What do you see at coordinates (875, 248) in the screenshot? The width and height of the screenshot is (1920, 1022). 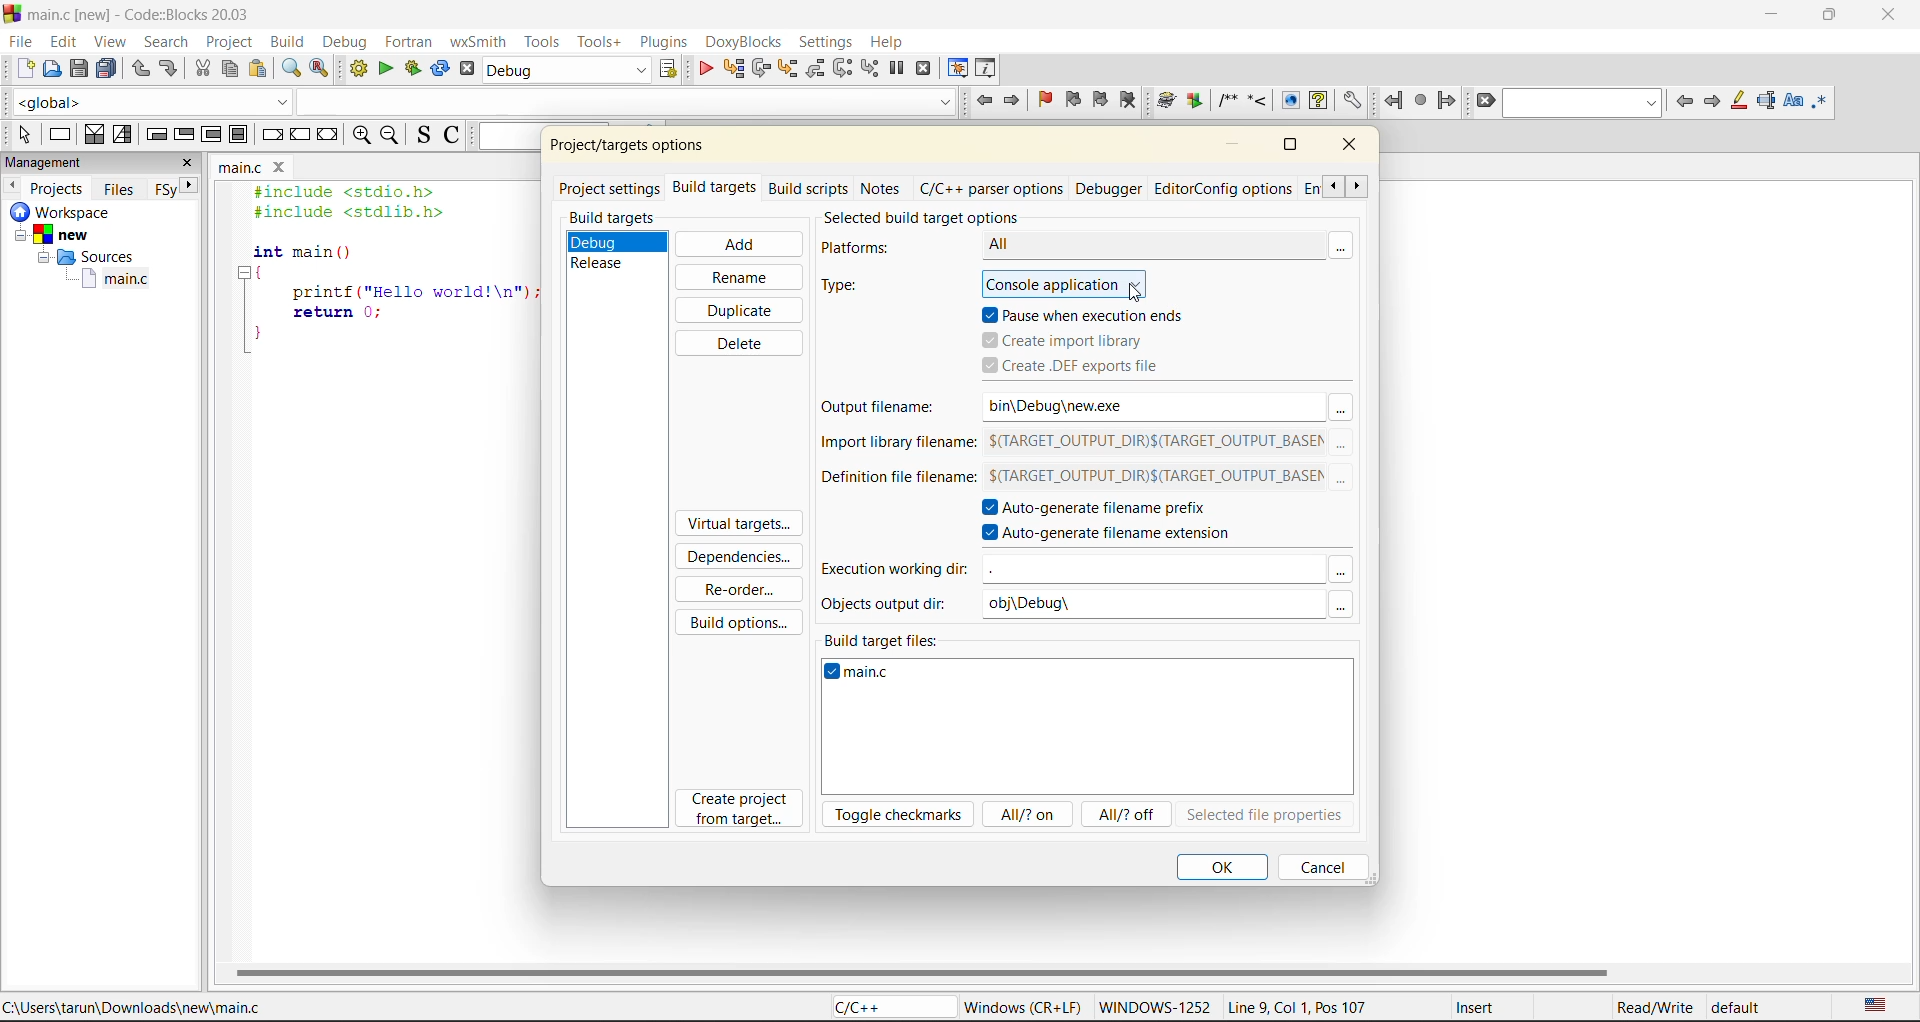 I see `platforns` at bounding box center [875, 248].